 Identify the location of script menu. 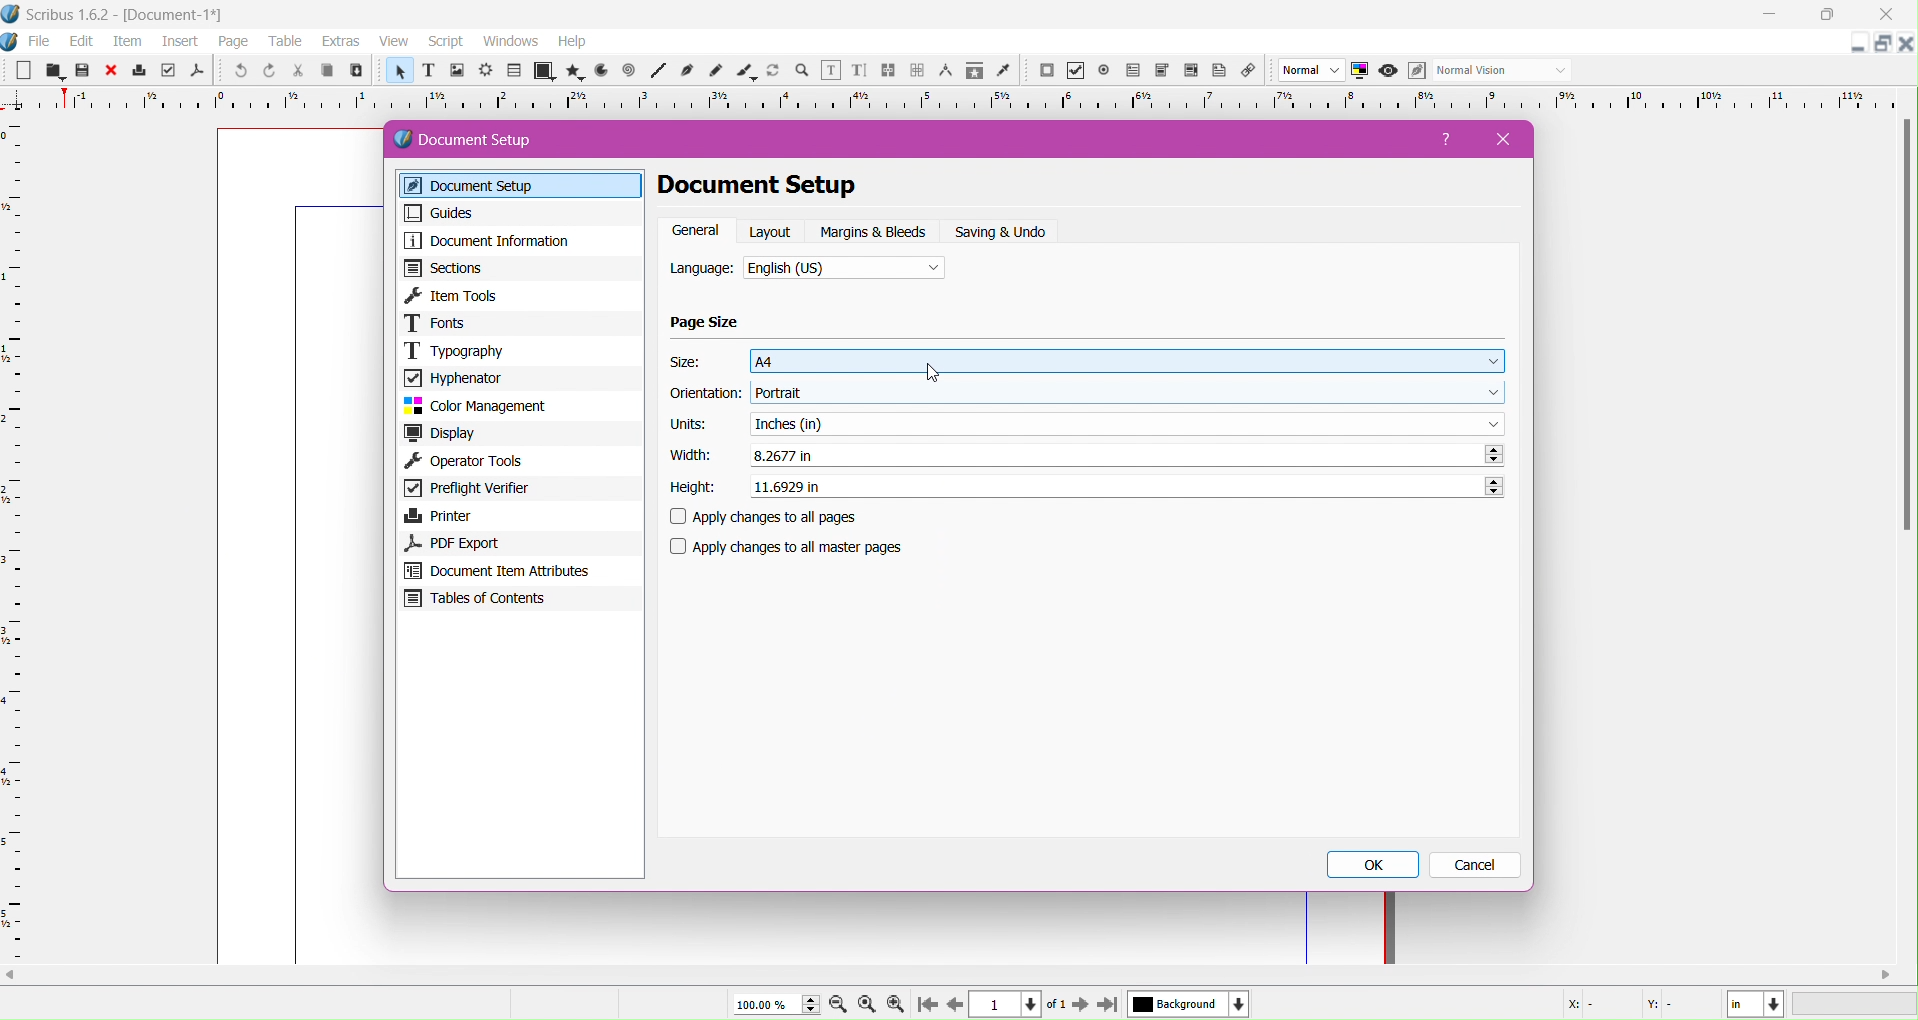
(448, 42).